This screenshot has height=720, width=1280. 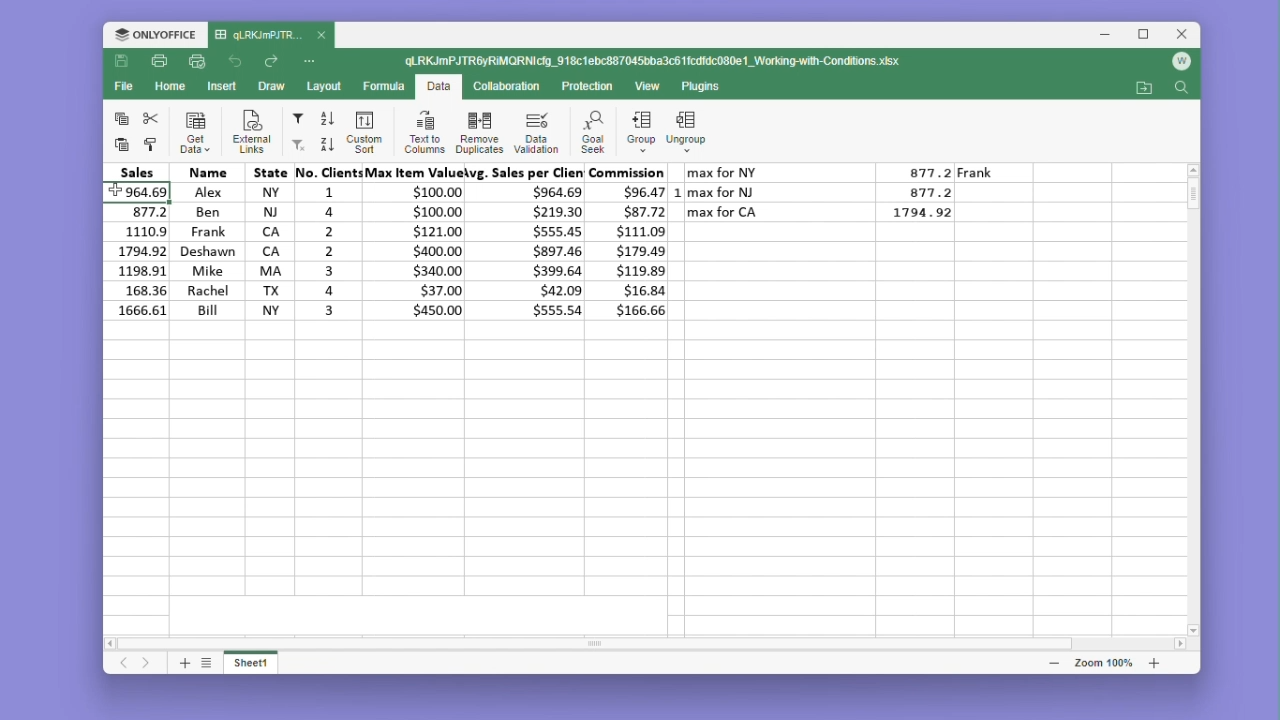 I want to click on Layout, so click(x=325, y=86).